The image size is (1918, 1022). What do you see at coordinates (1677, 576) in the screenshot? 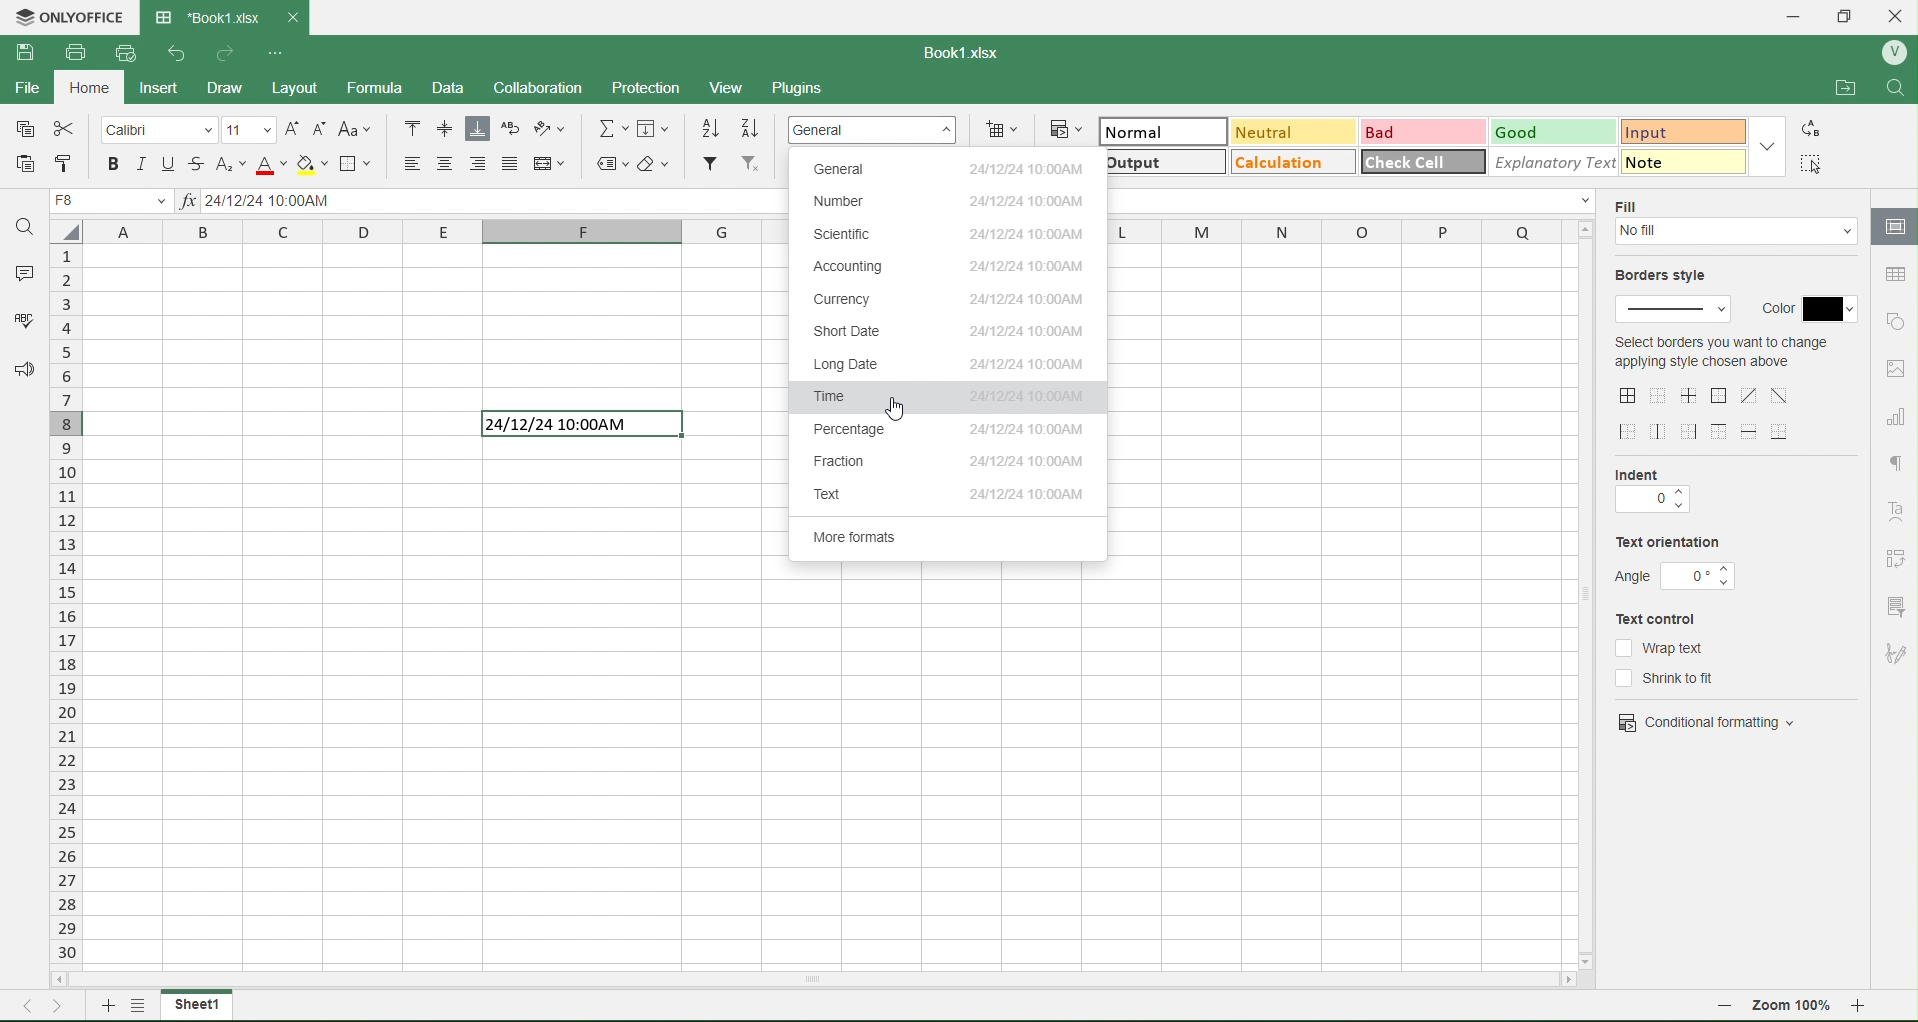
I see `angle` at bounding box center [1677, 576].